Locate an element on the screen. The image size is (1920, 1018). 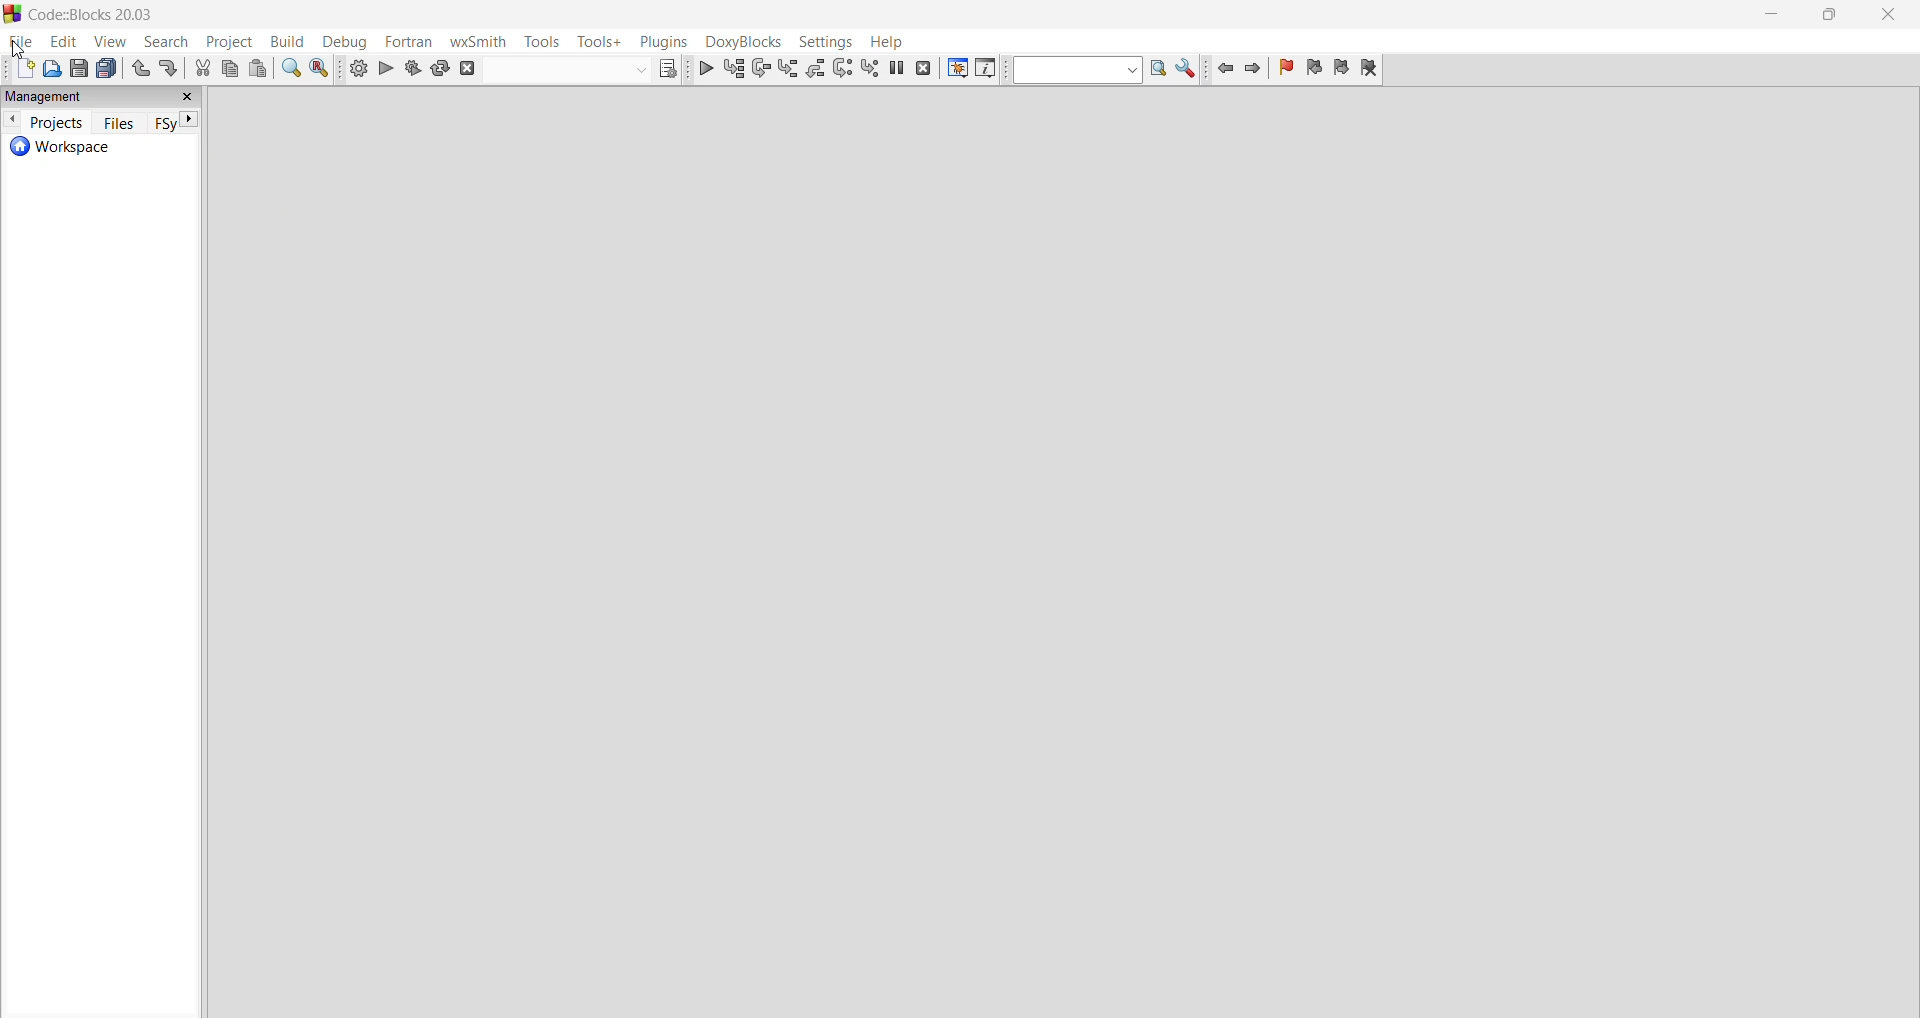
copy is located at coordinates (231, 69).